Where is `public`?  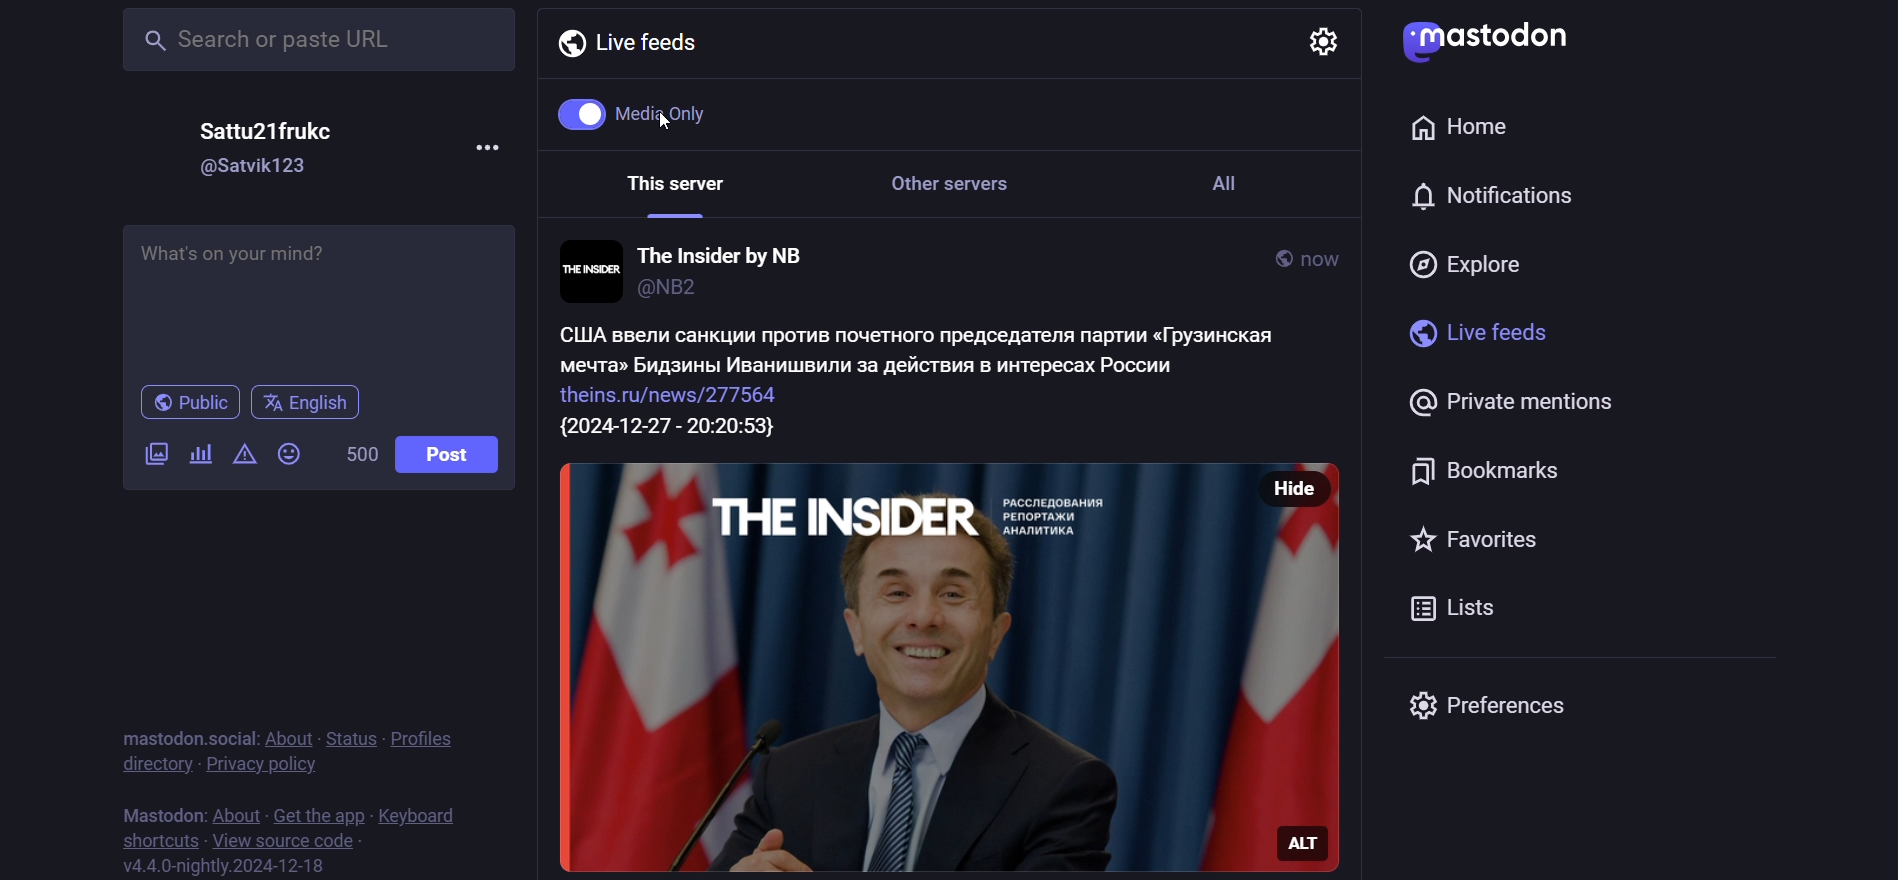
public is located at coordinates (191, 403).